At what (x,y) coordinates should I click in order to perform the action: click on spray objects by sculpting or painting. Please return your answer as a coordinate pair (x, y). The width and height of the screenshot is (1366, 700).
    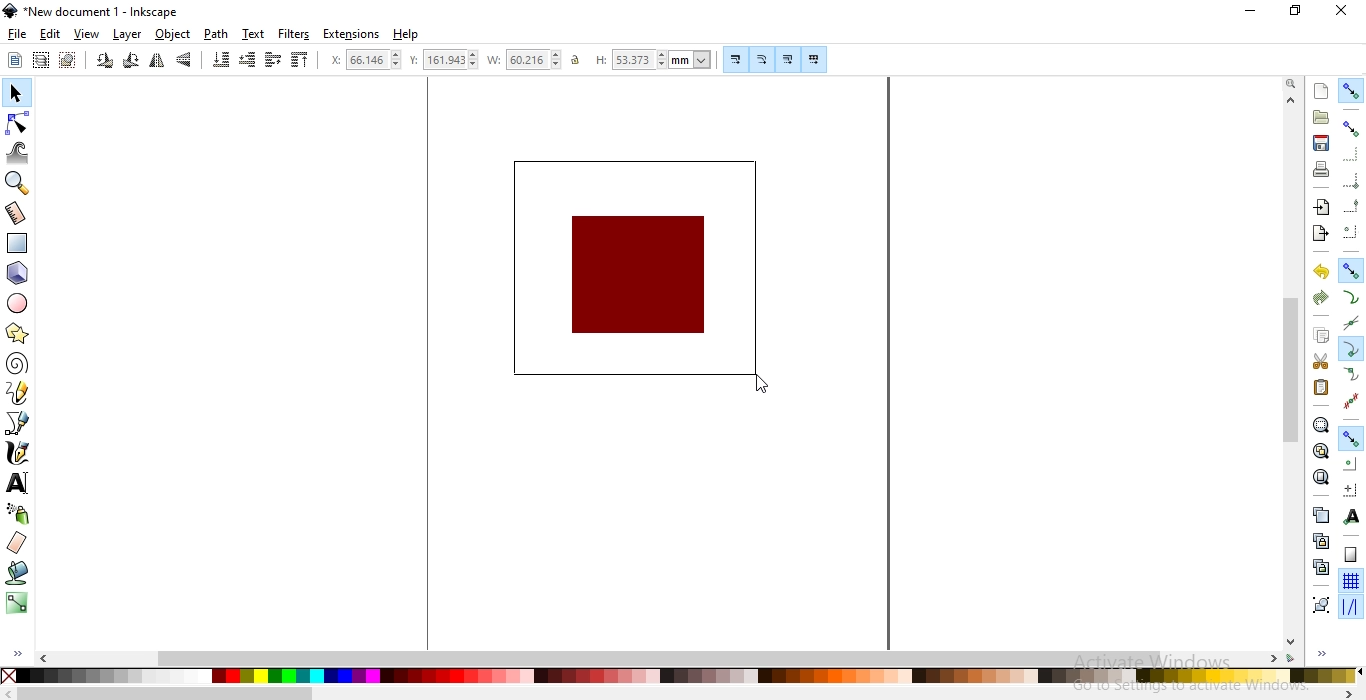
    Looking at the image, I should click on (17, 514).